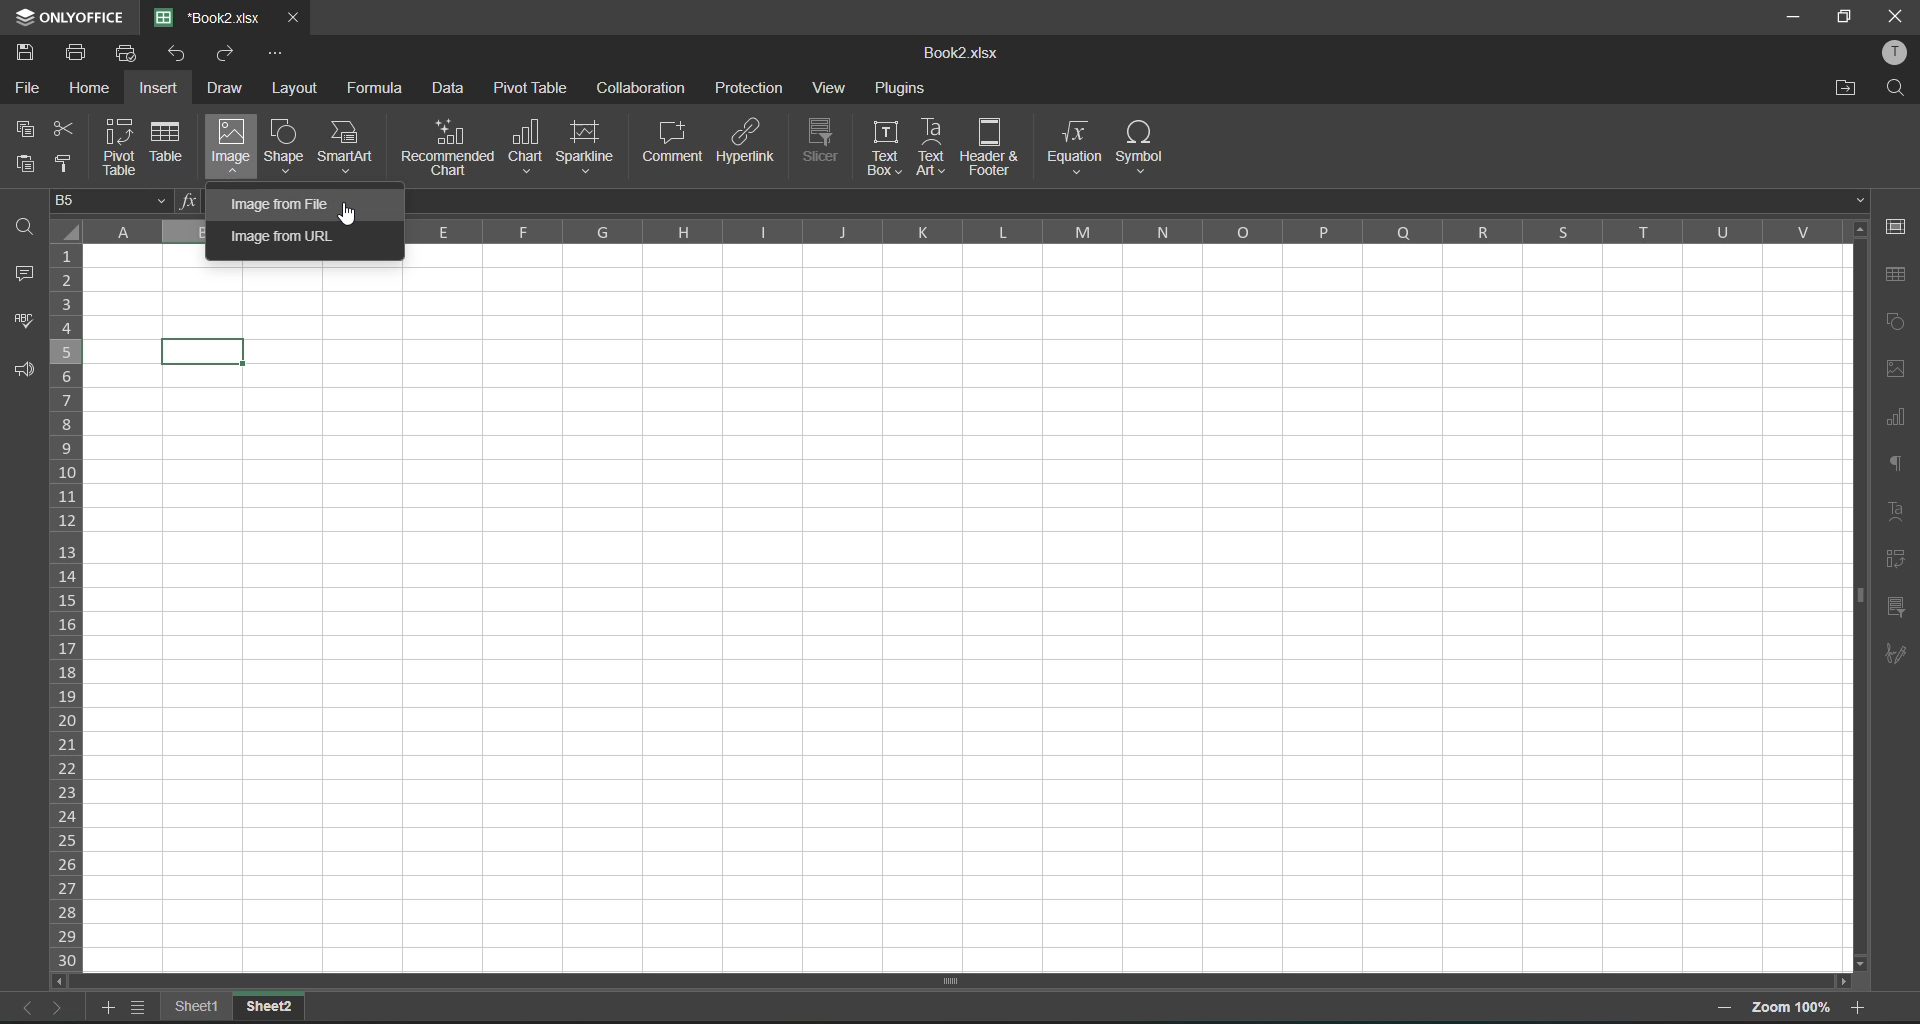  I want to click on formula, so click(384, 91).